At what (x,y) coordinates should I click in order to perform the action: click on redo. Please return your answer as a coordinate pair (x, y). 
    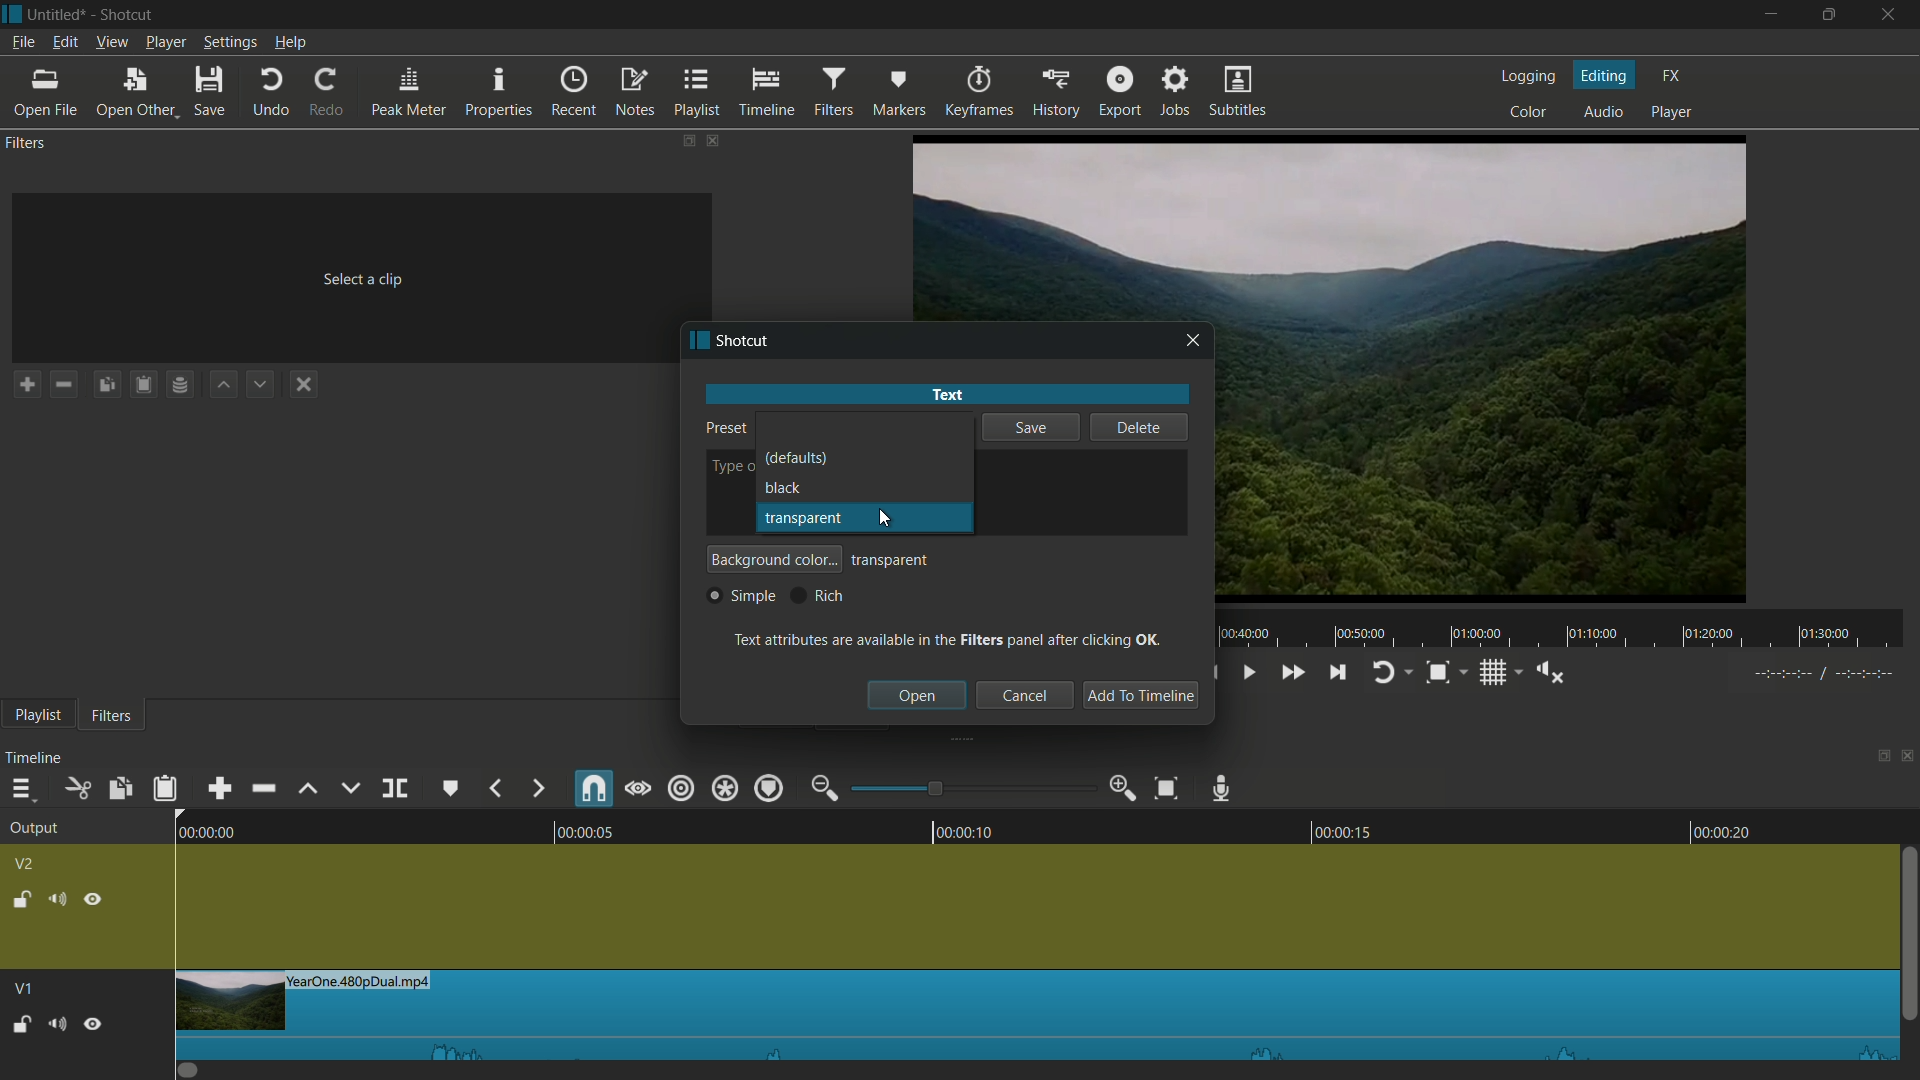
    Looking at the image, I should click on (328, 92).